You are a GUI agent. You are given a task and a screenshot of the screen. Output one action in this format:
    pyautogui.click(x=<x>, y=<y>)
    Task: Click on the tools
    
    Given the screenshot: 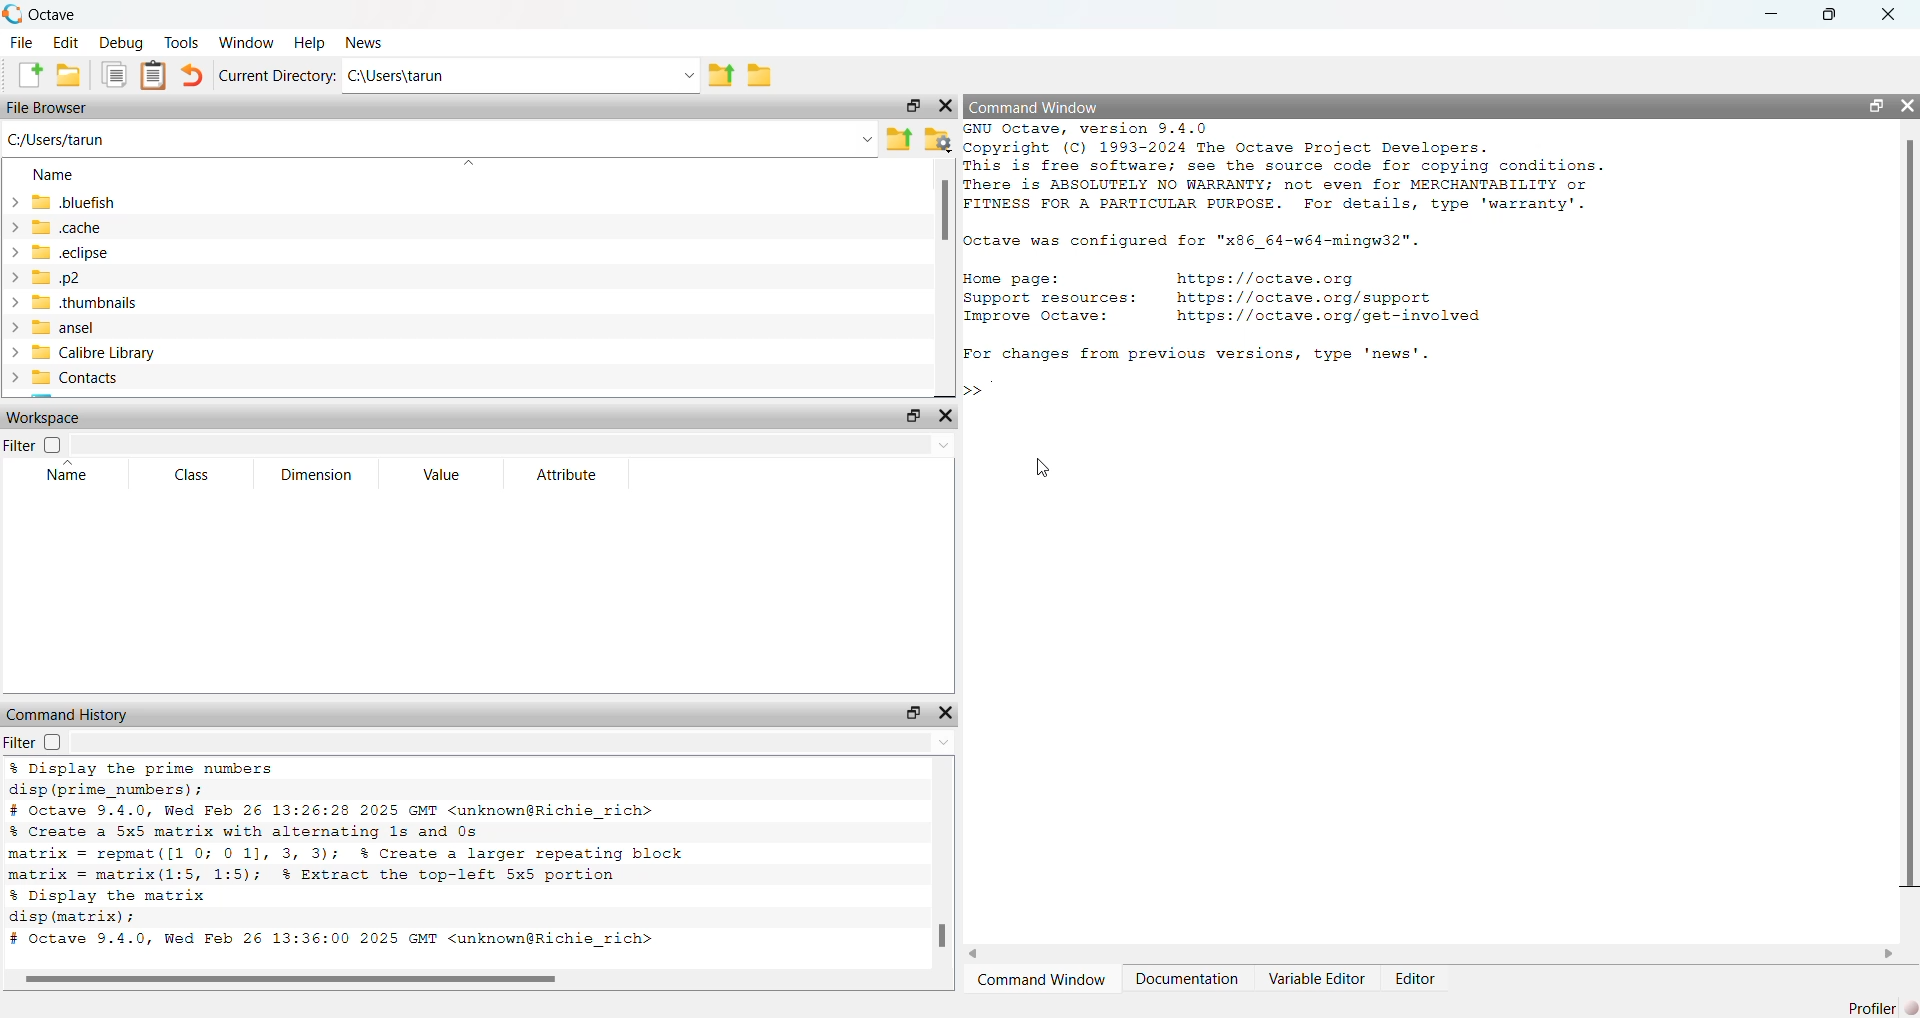 What is the action you would take?
    pyautogui.click(x=183, y=41)
    